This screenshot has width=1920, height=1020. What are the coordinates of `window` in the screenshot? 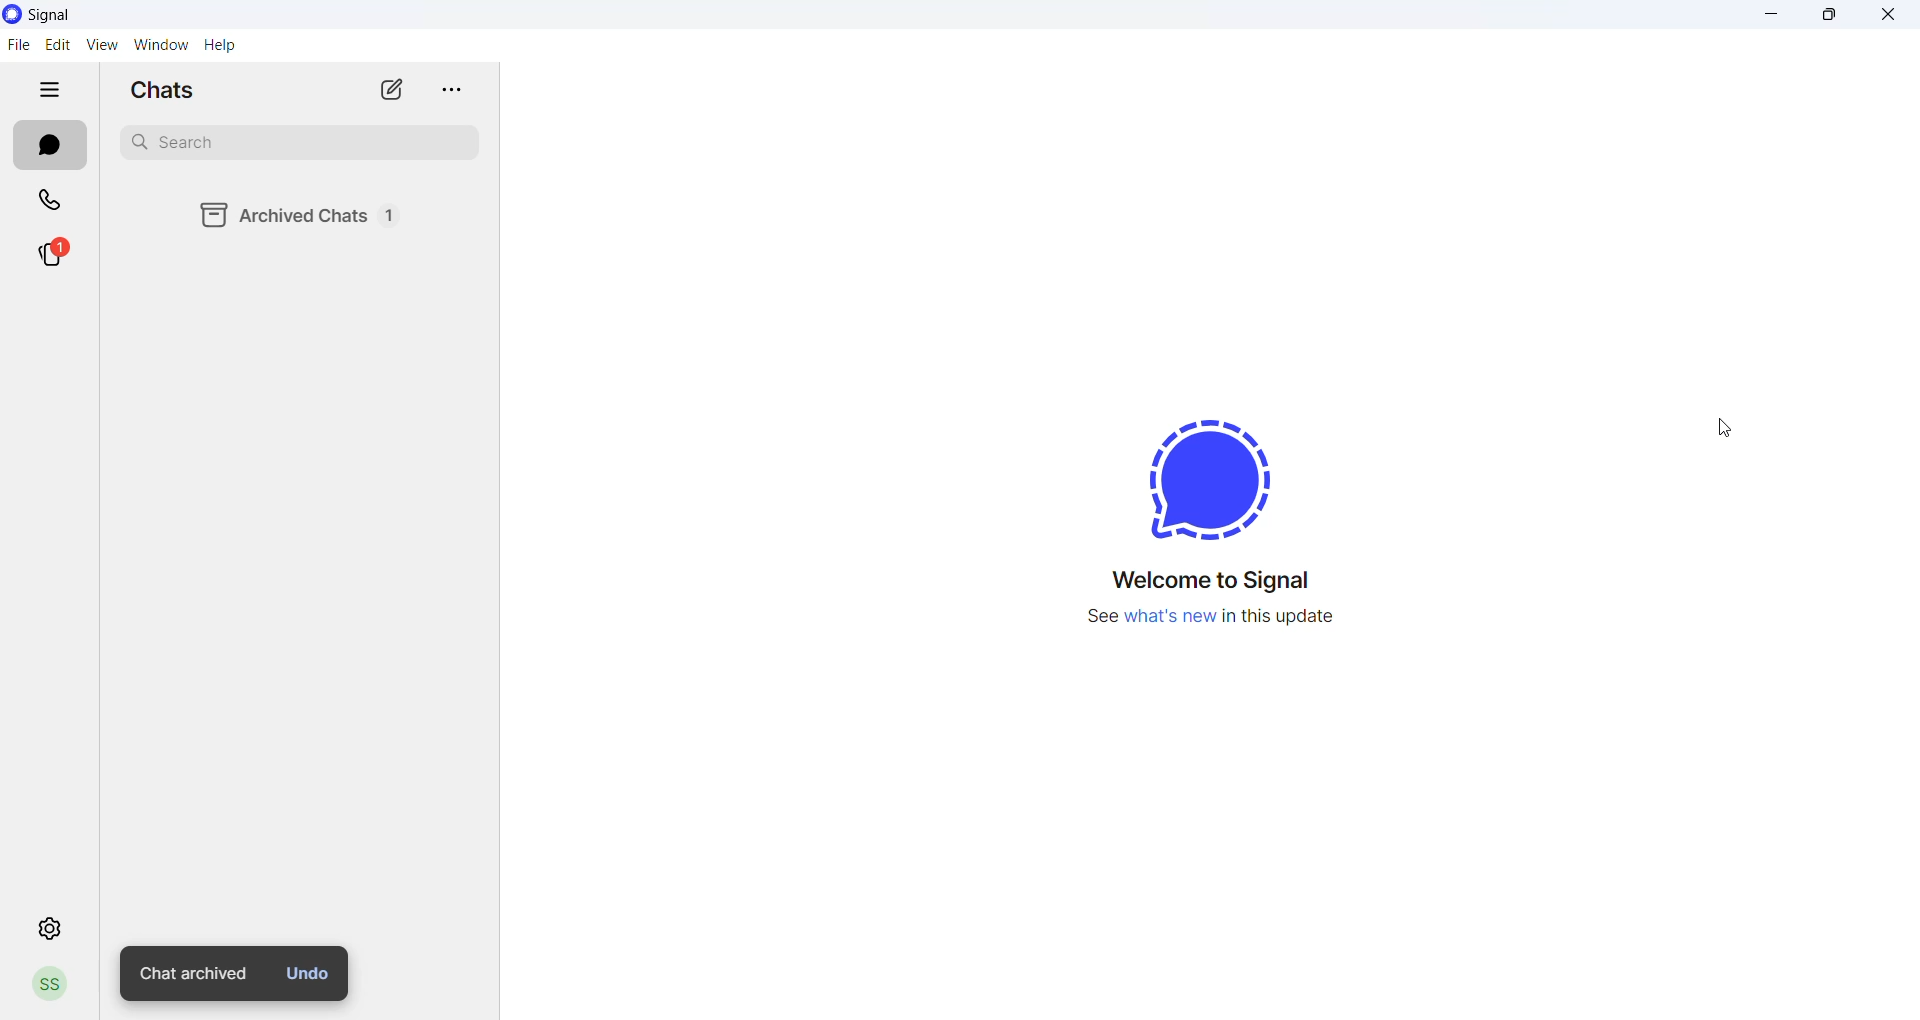 It's located at (159, 44).